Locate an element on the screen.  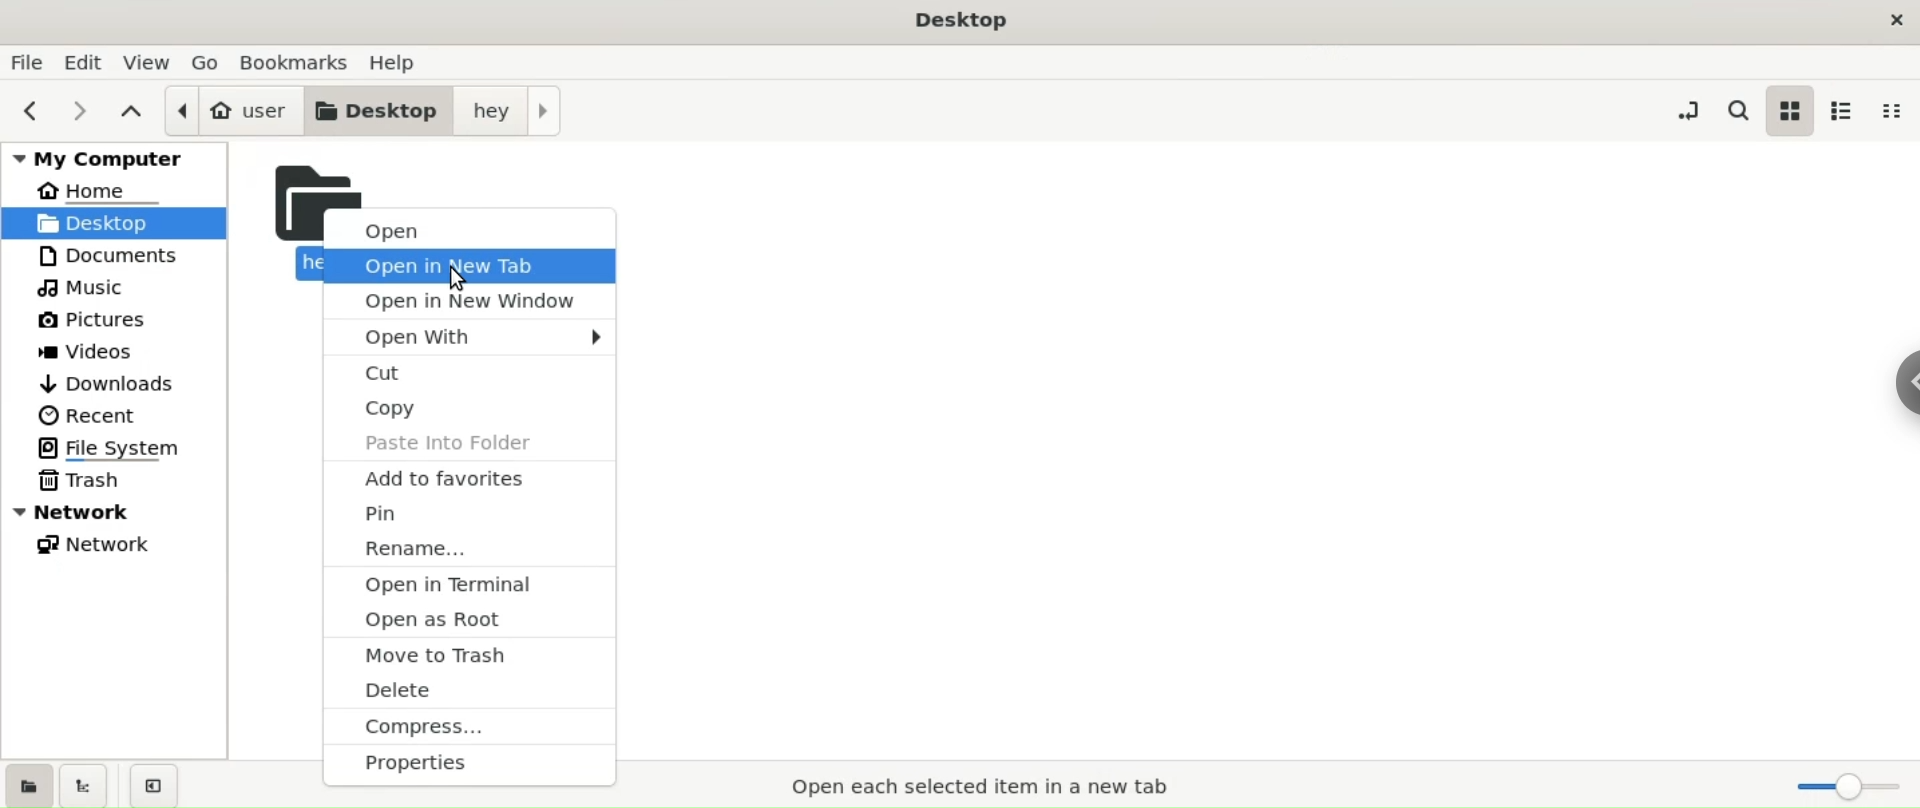
icon view is located at coordinates (1789, 110).